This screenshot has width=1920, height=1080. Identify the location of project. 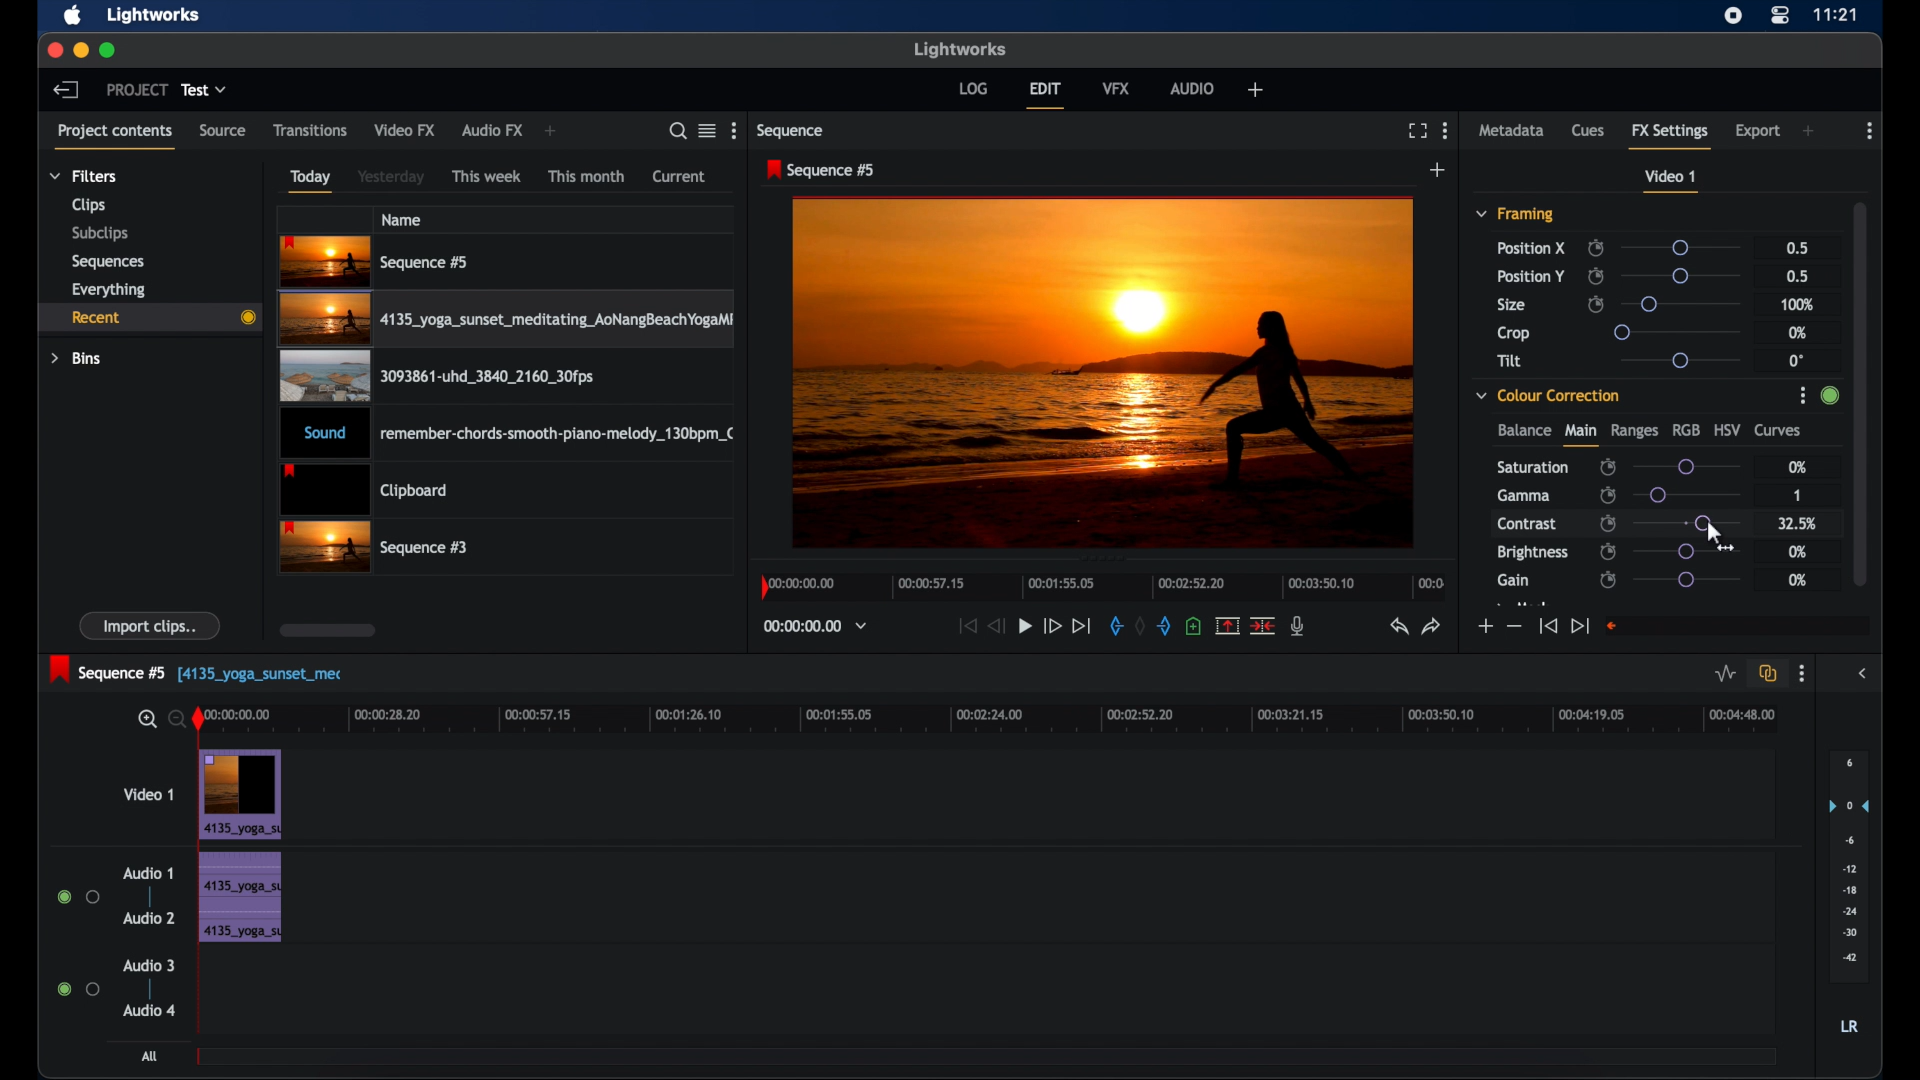
(137, 90).